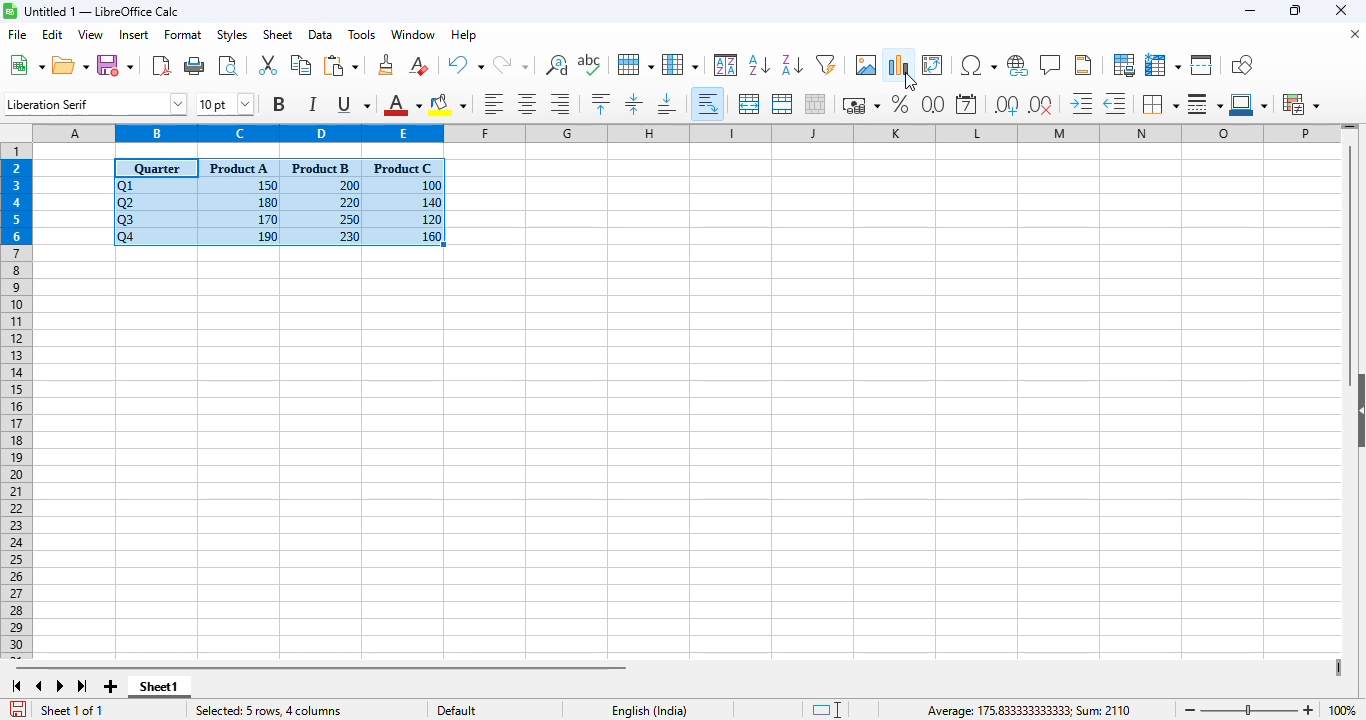 The height and width of the screenshot is (720, 1366). I want to click on decrease indent, so click(1117, 103).